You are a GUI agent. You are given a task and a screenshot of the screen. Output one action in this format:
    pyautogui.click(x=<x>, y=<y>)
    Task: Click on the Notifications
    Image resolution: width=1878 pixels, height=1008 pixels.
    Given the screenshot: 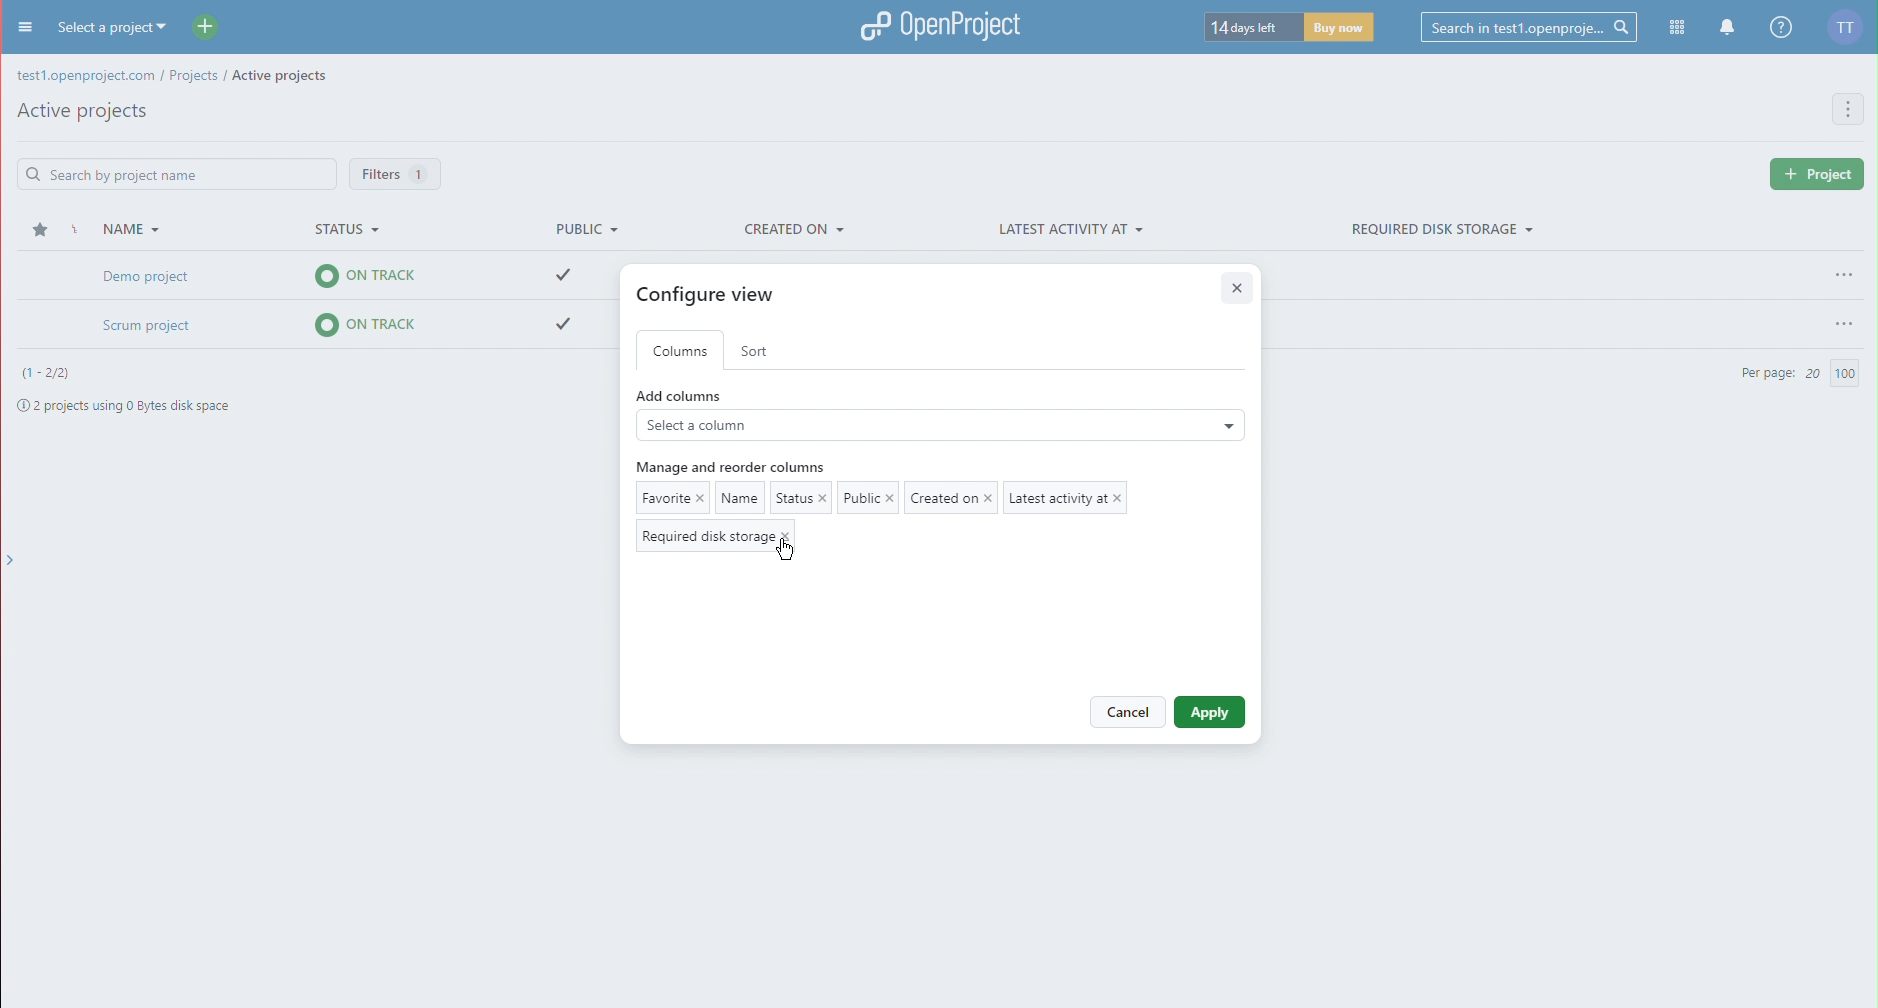 What is the action you would take?
    pyautogui.click(x=1725, y=29)
    